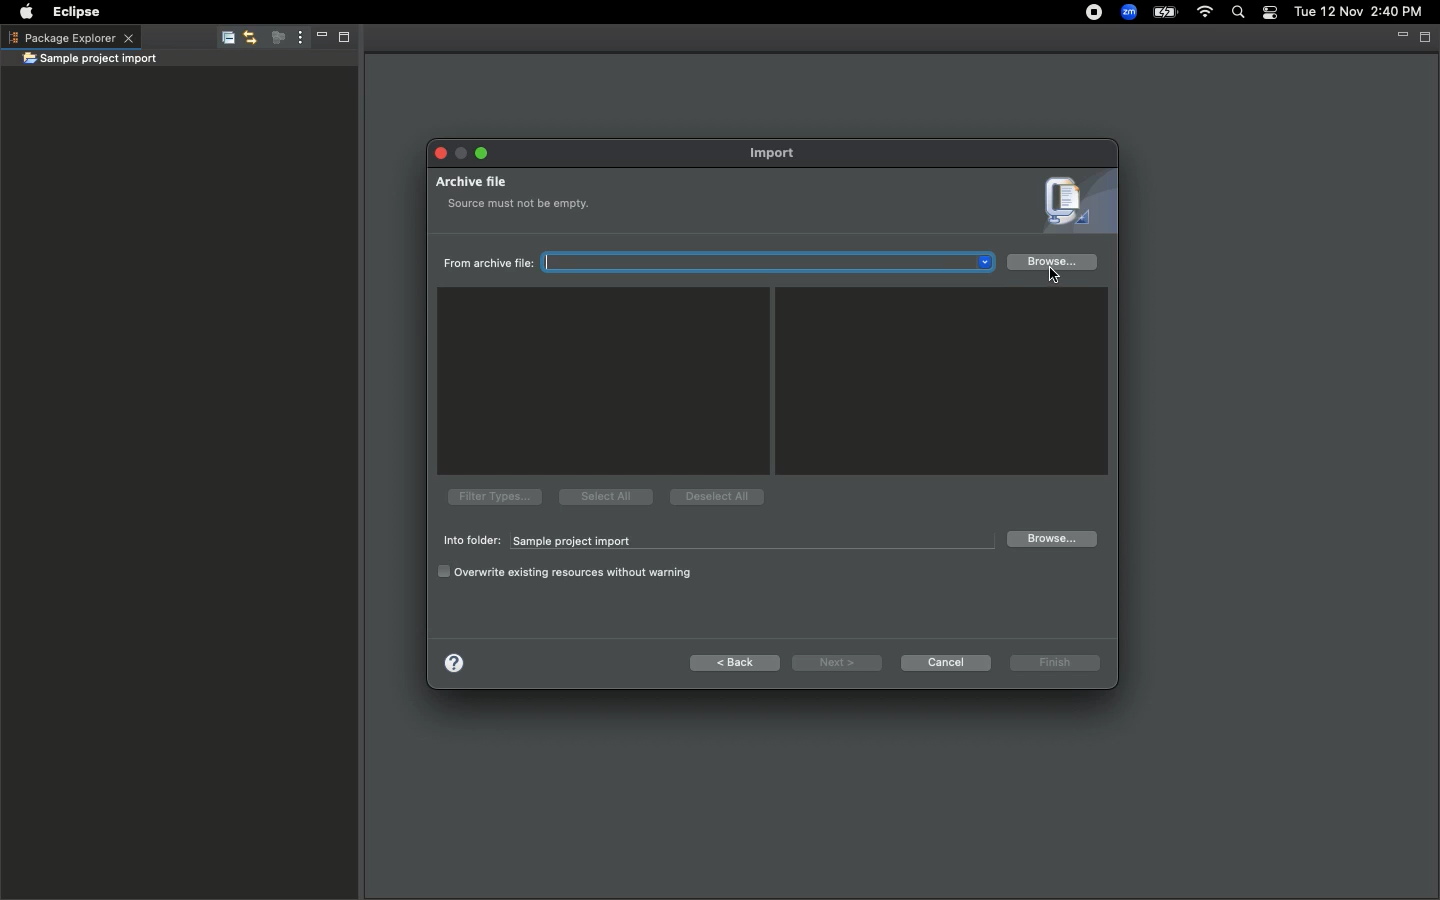 The width and height of the screenshot is (1440, 900). Describe the element at coordinates (296, 38) in the screenshot. I see `View menu` at that location.